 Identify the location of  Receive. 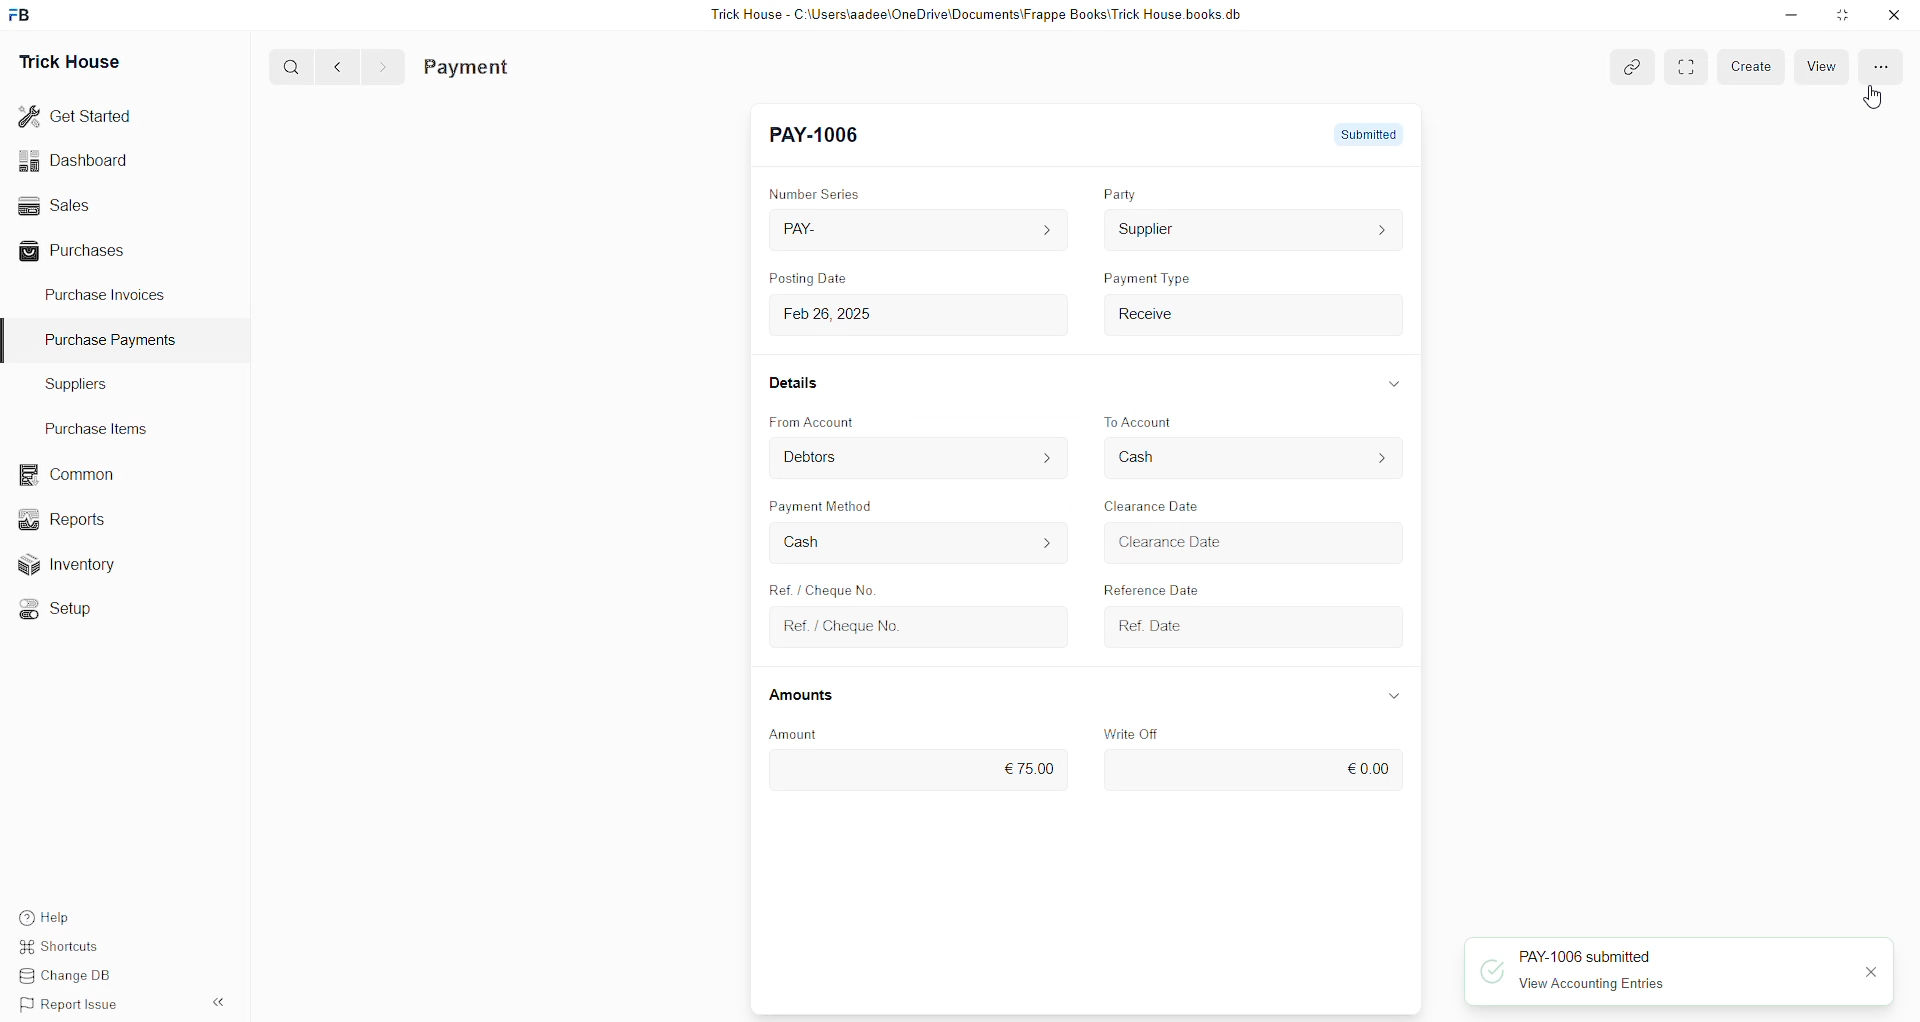
(1246, 314).